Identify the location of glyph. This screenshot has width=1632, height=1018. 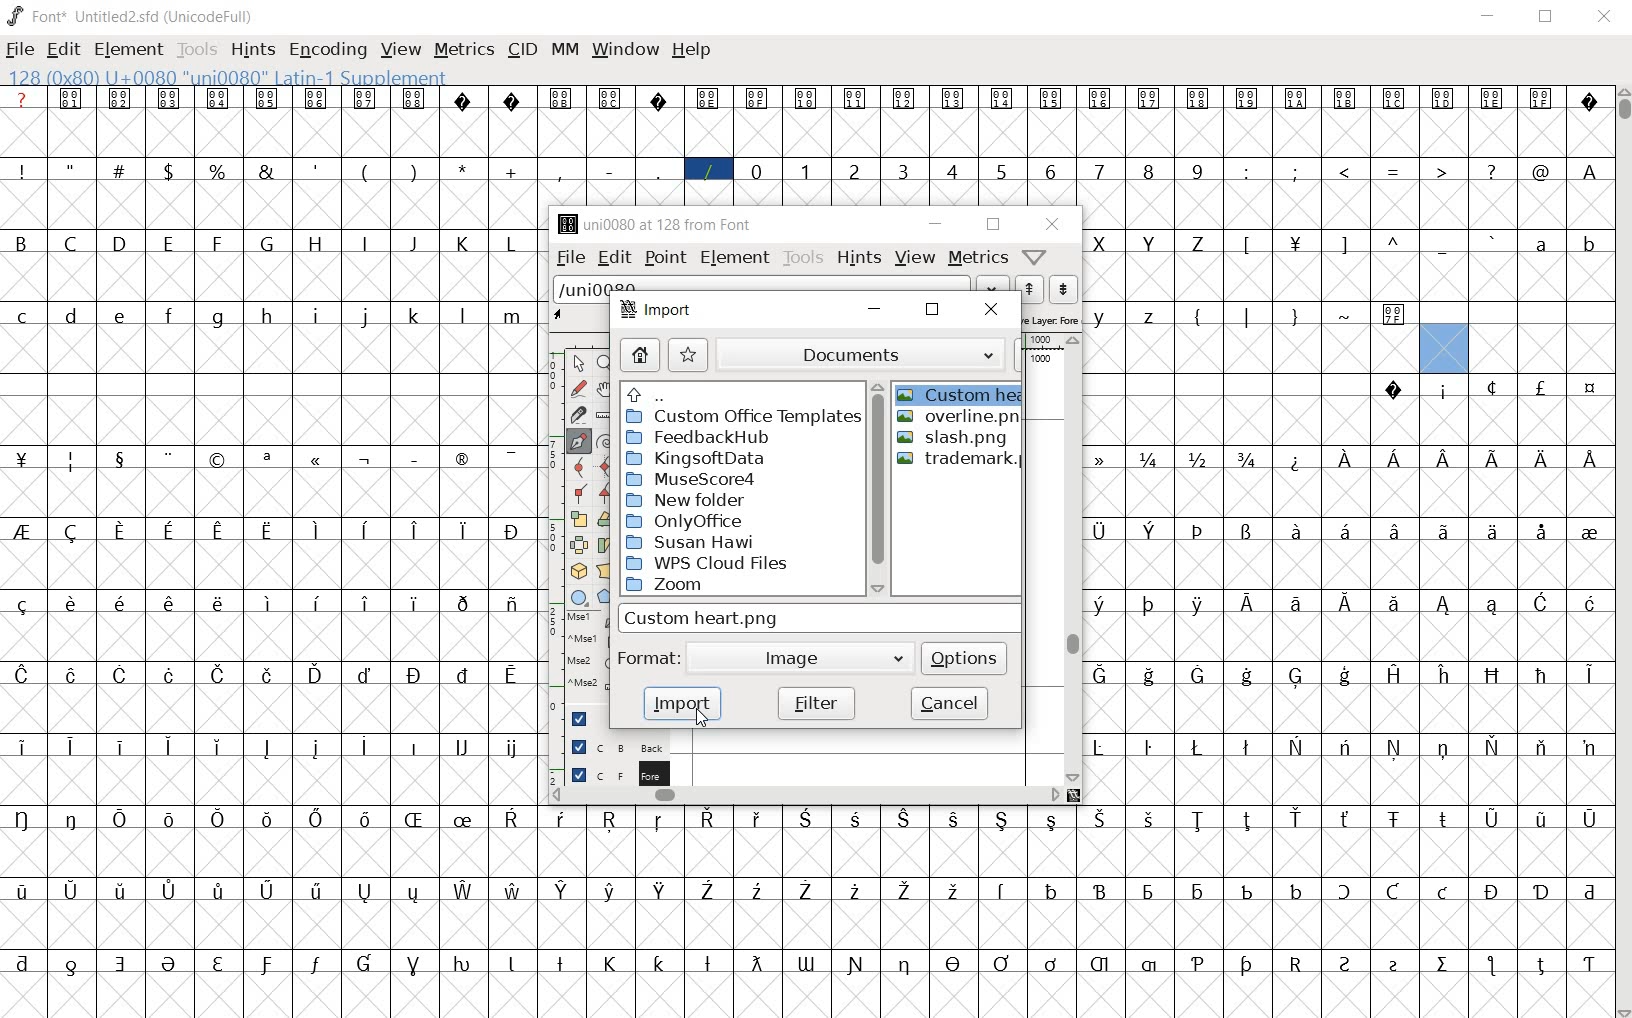
(267, 98).